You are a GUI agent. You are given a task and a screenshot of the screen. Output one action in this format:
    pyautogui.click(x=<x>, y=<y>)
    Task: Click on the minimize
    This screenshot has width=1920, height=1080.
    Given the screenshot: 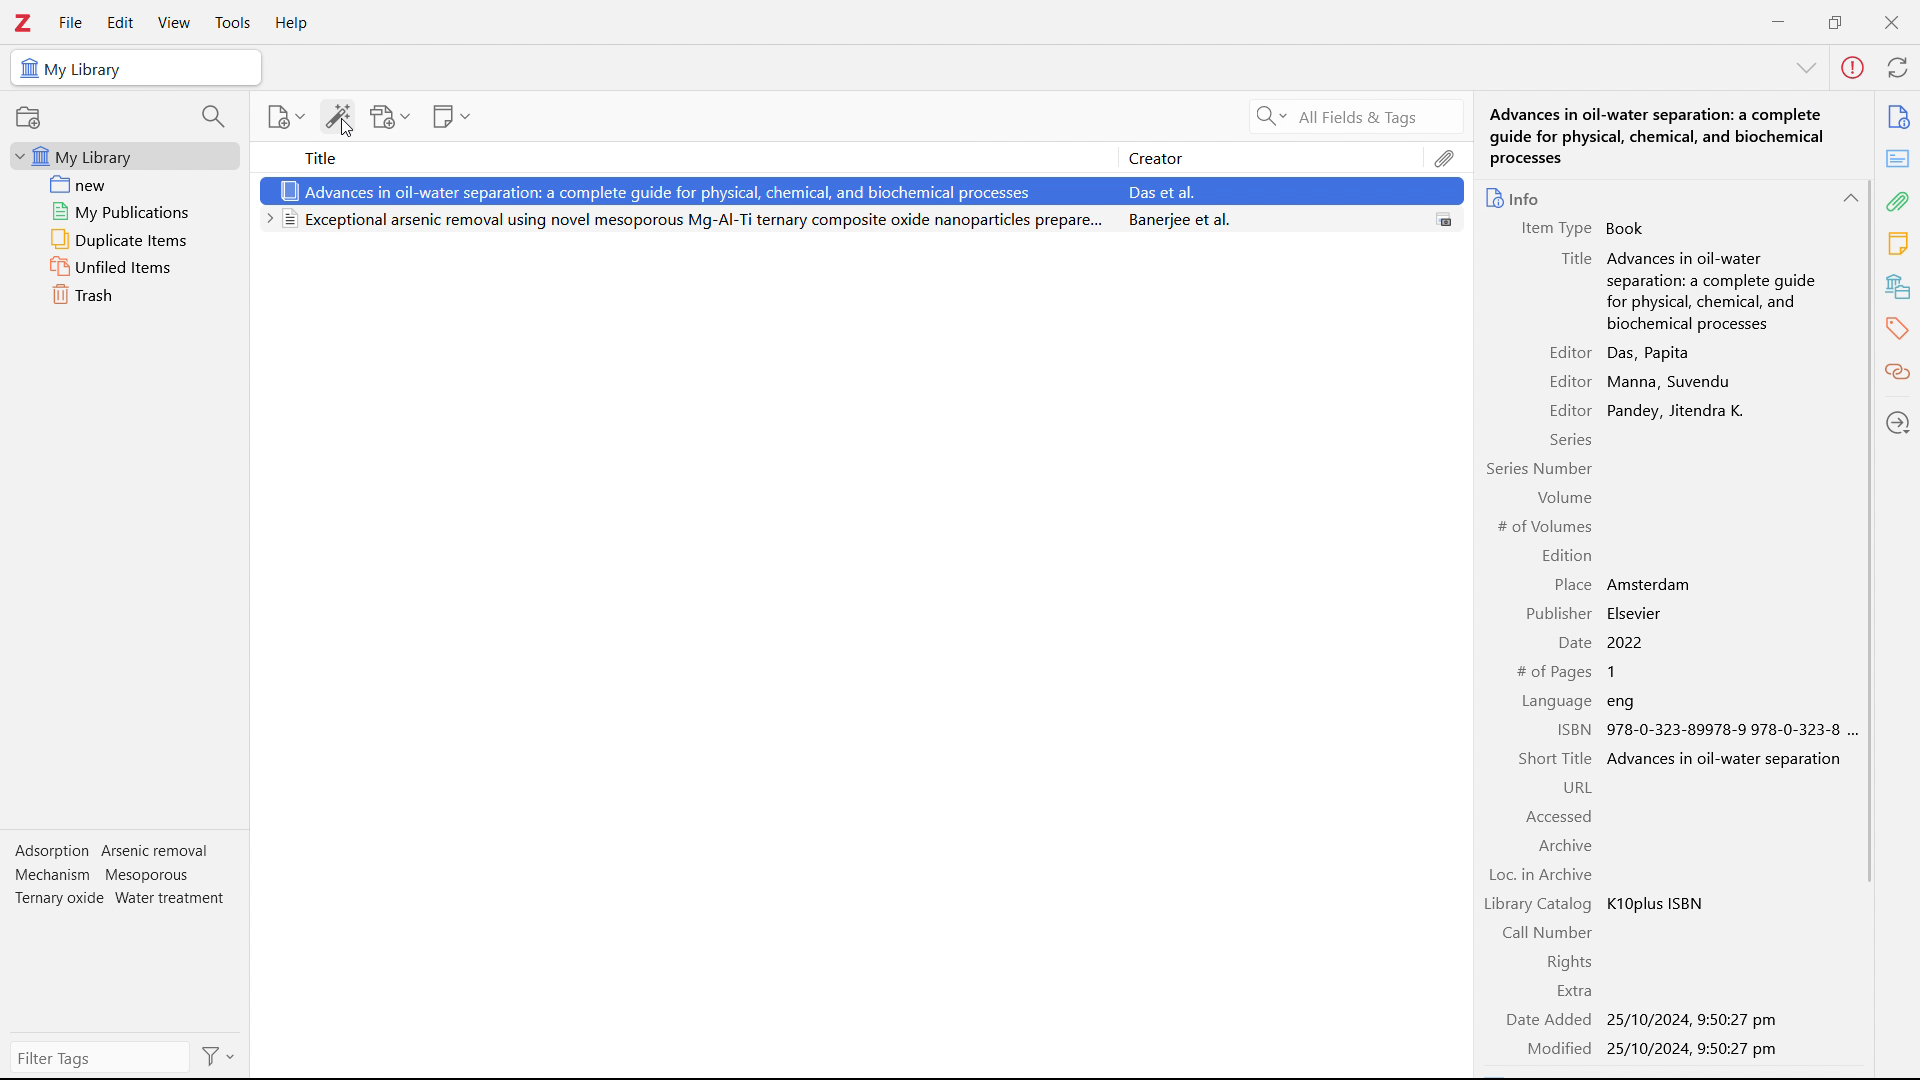 What is the action you would take?
    pyautogui.click(x=1778, y=20)
    